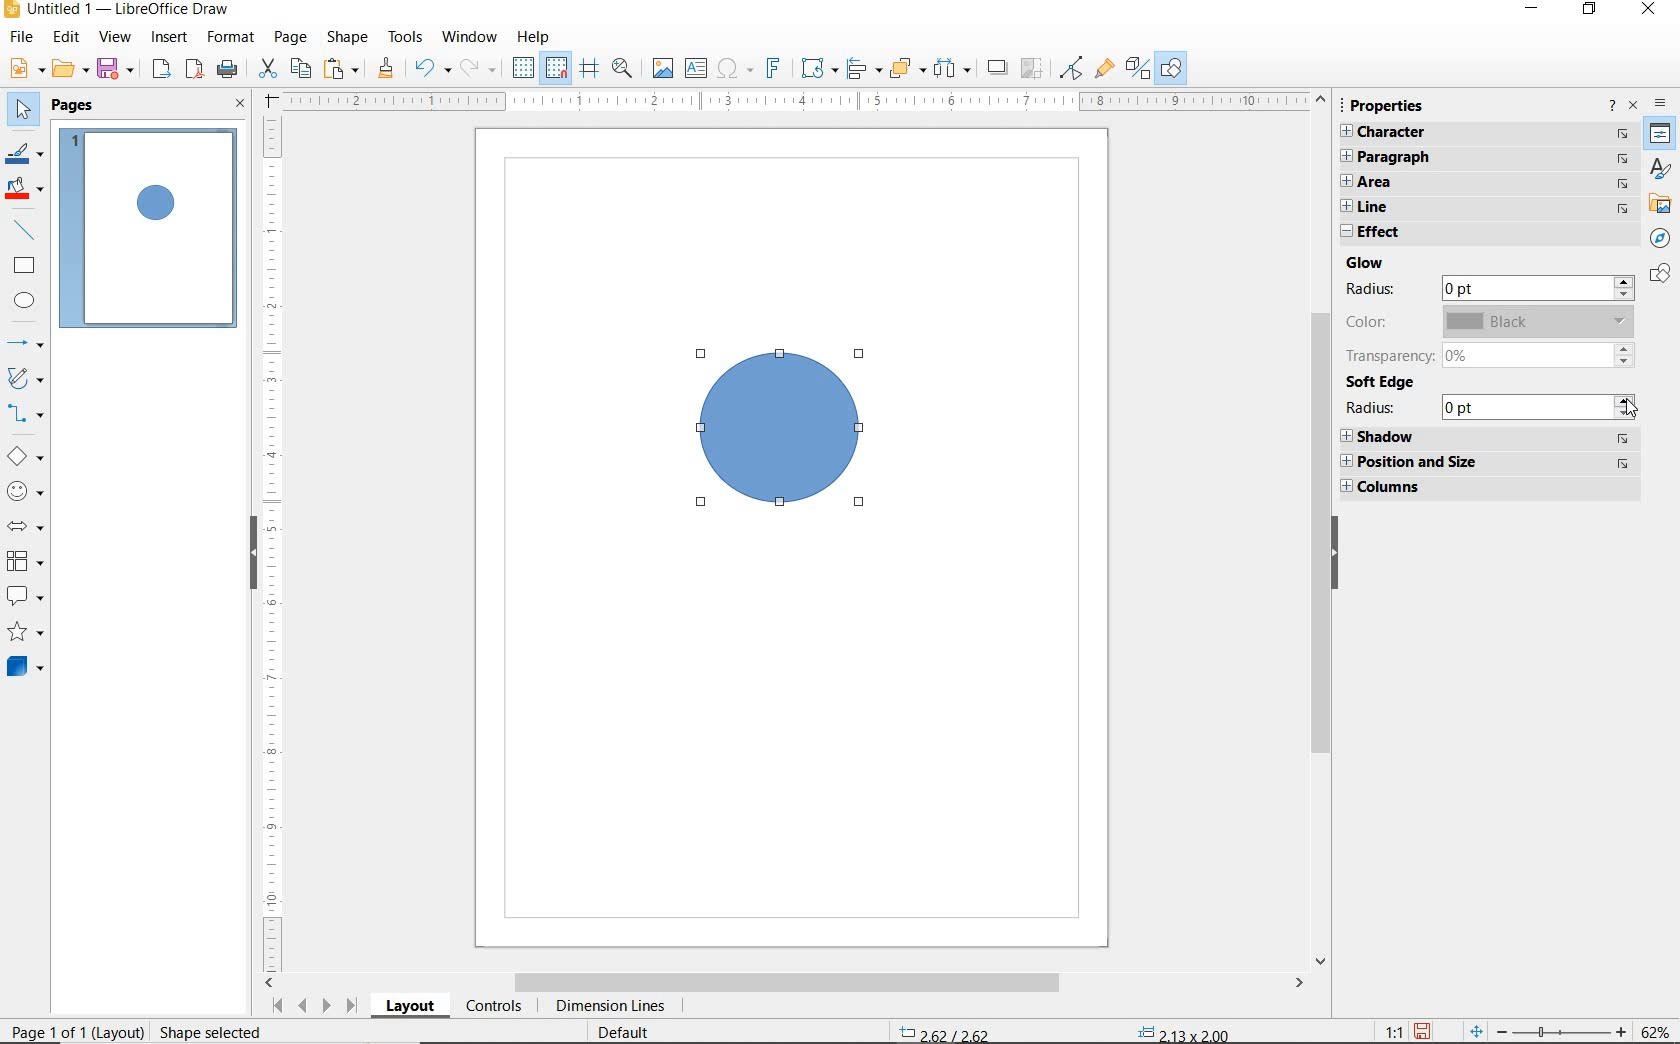 Image resolution: width=1680 pixels, height=1044 pixels. I want to click on TOGGLE EXTRUSION, so click(1137, 70).